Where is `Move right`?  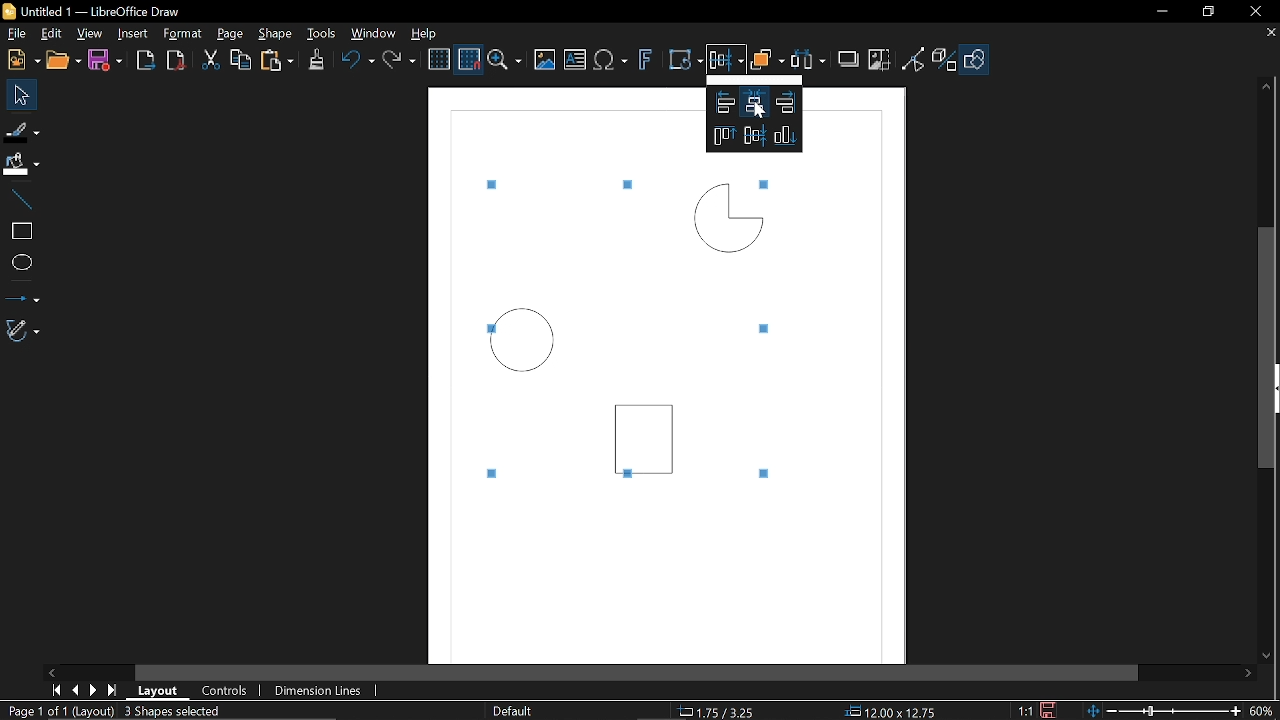
Move right is located at coordinates (1250, 675).